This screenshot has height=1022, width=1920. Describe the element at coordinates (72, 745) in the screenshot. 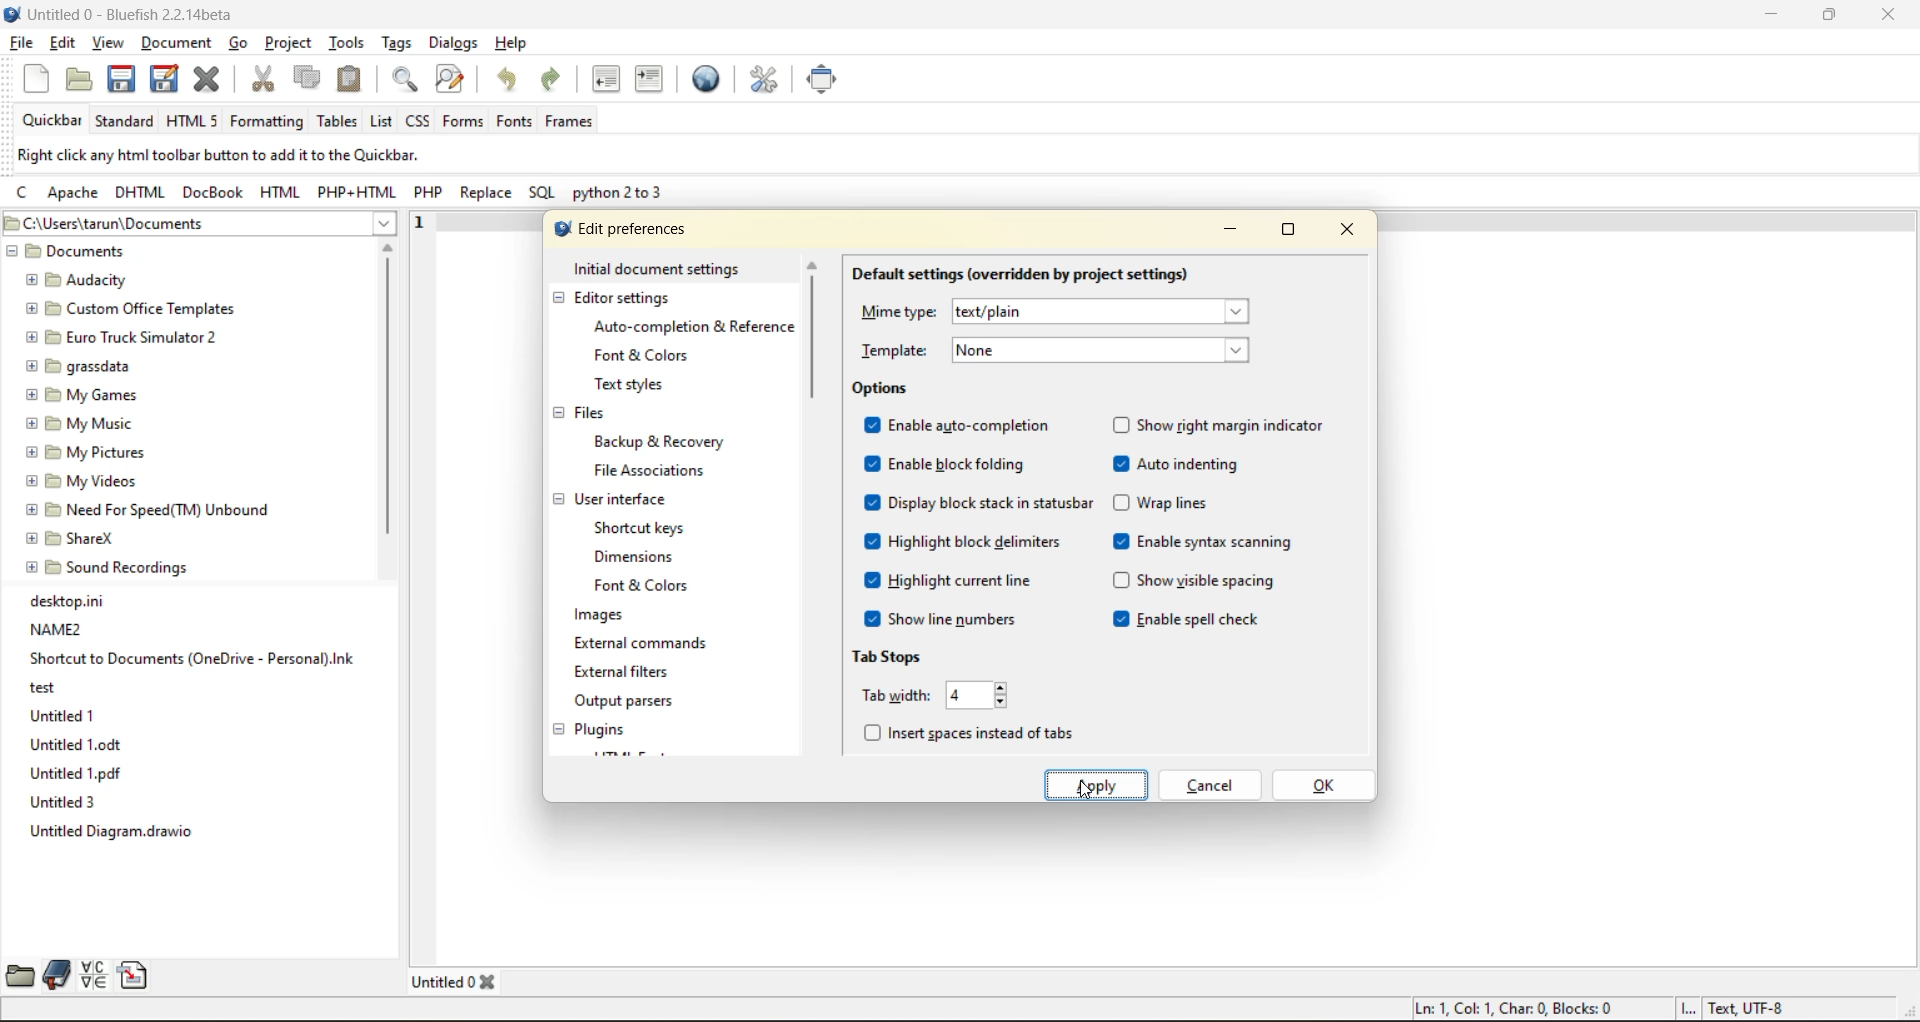

I see `Untitled 1.odt` at that location.